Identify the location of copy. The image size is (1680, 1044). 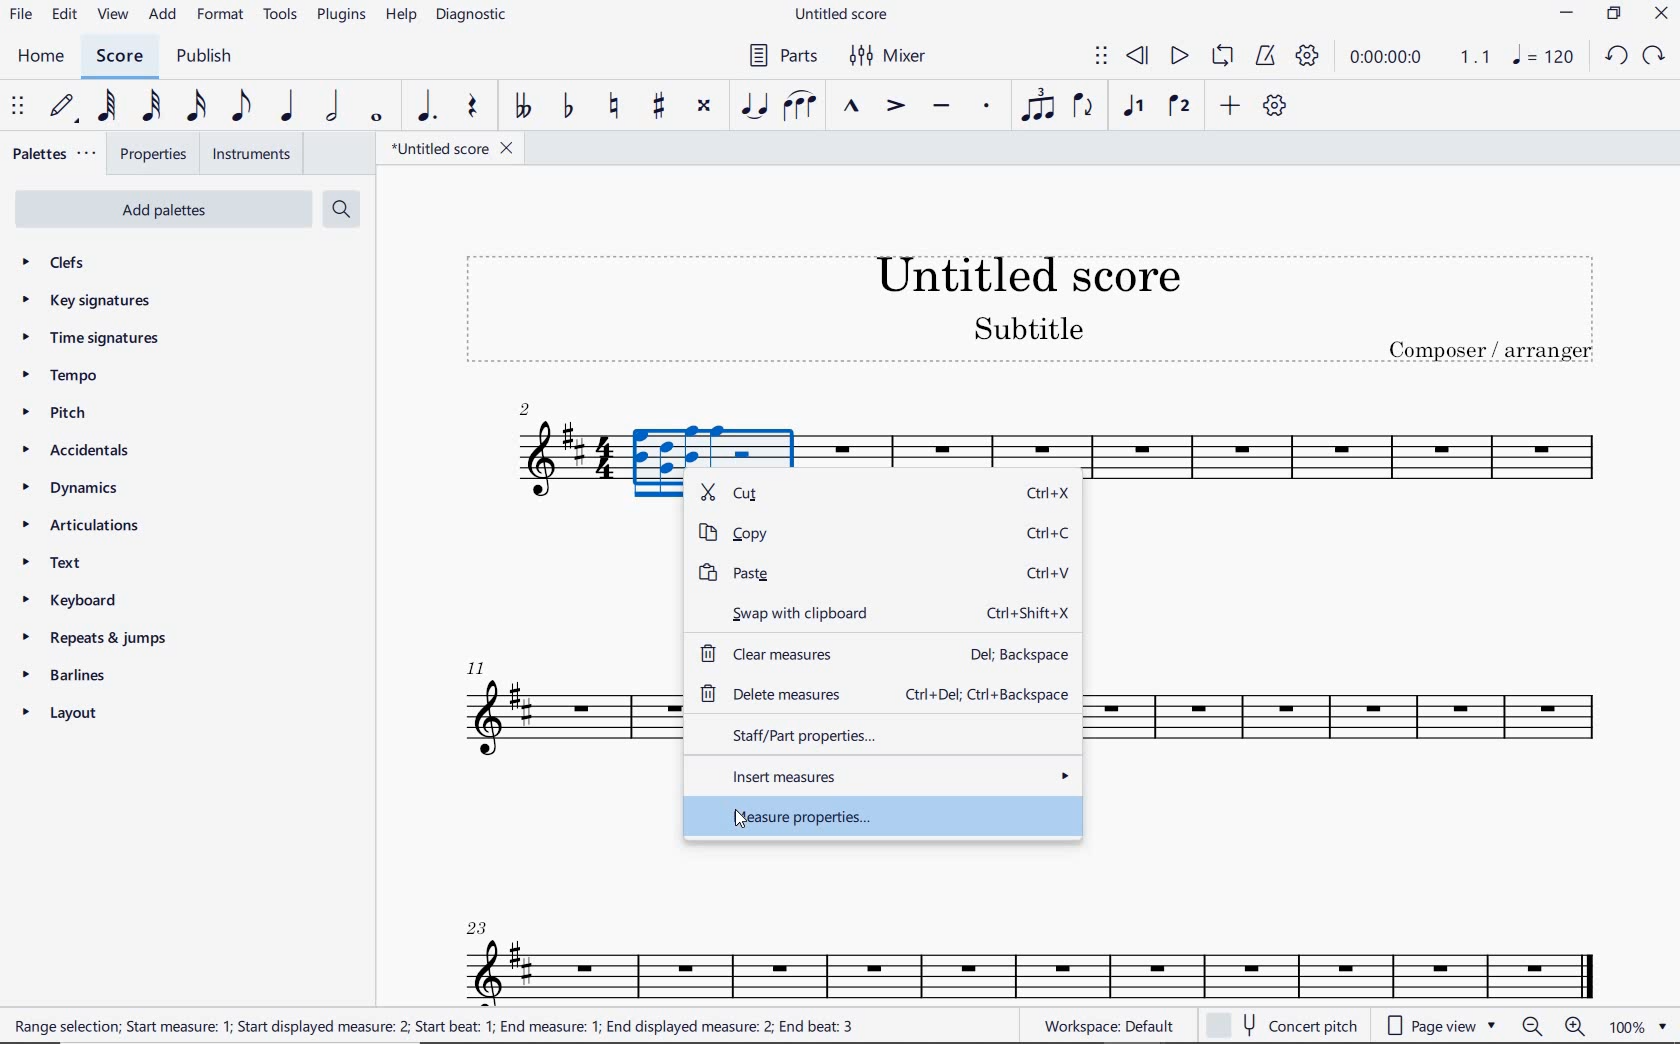
(883, 532).